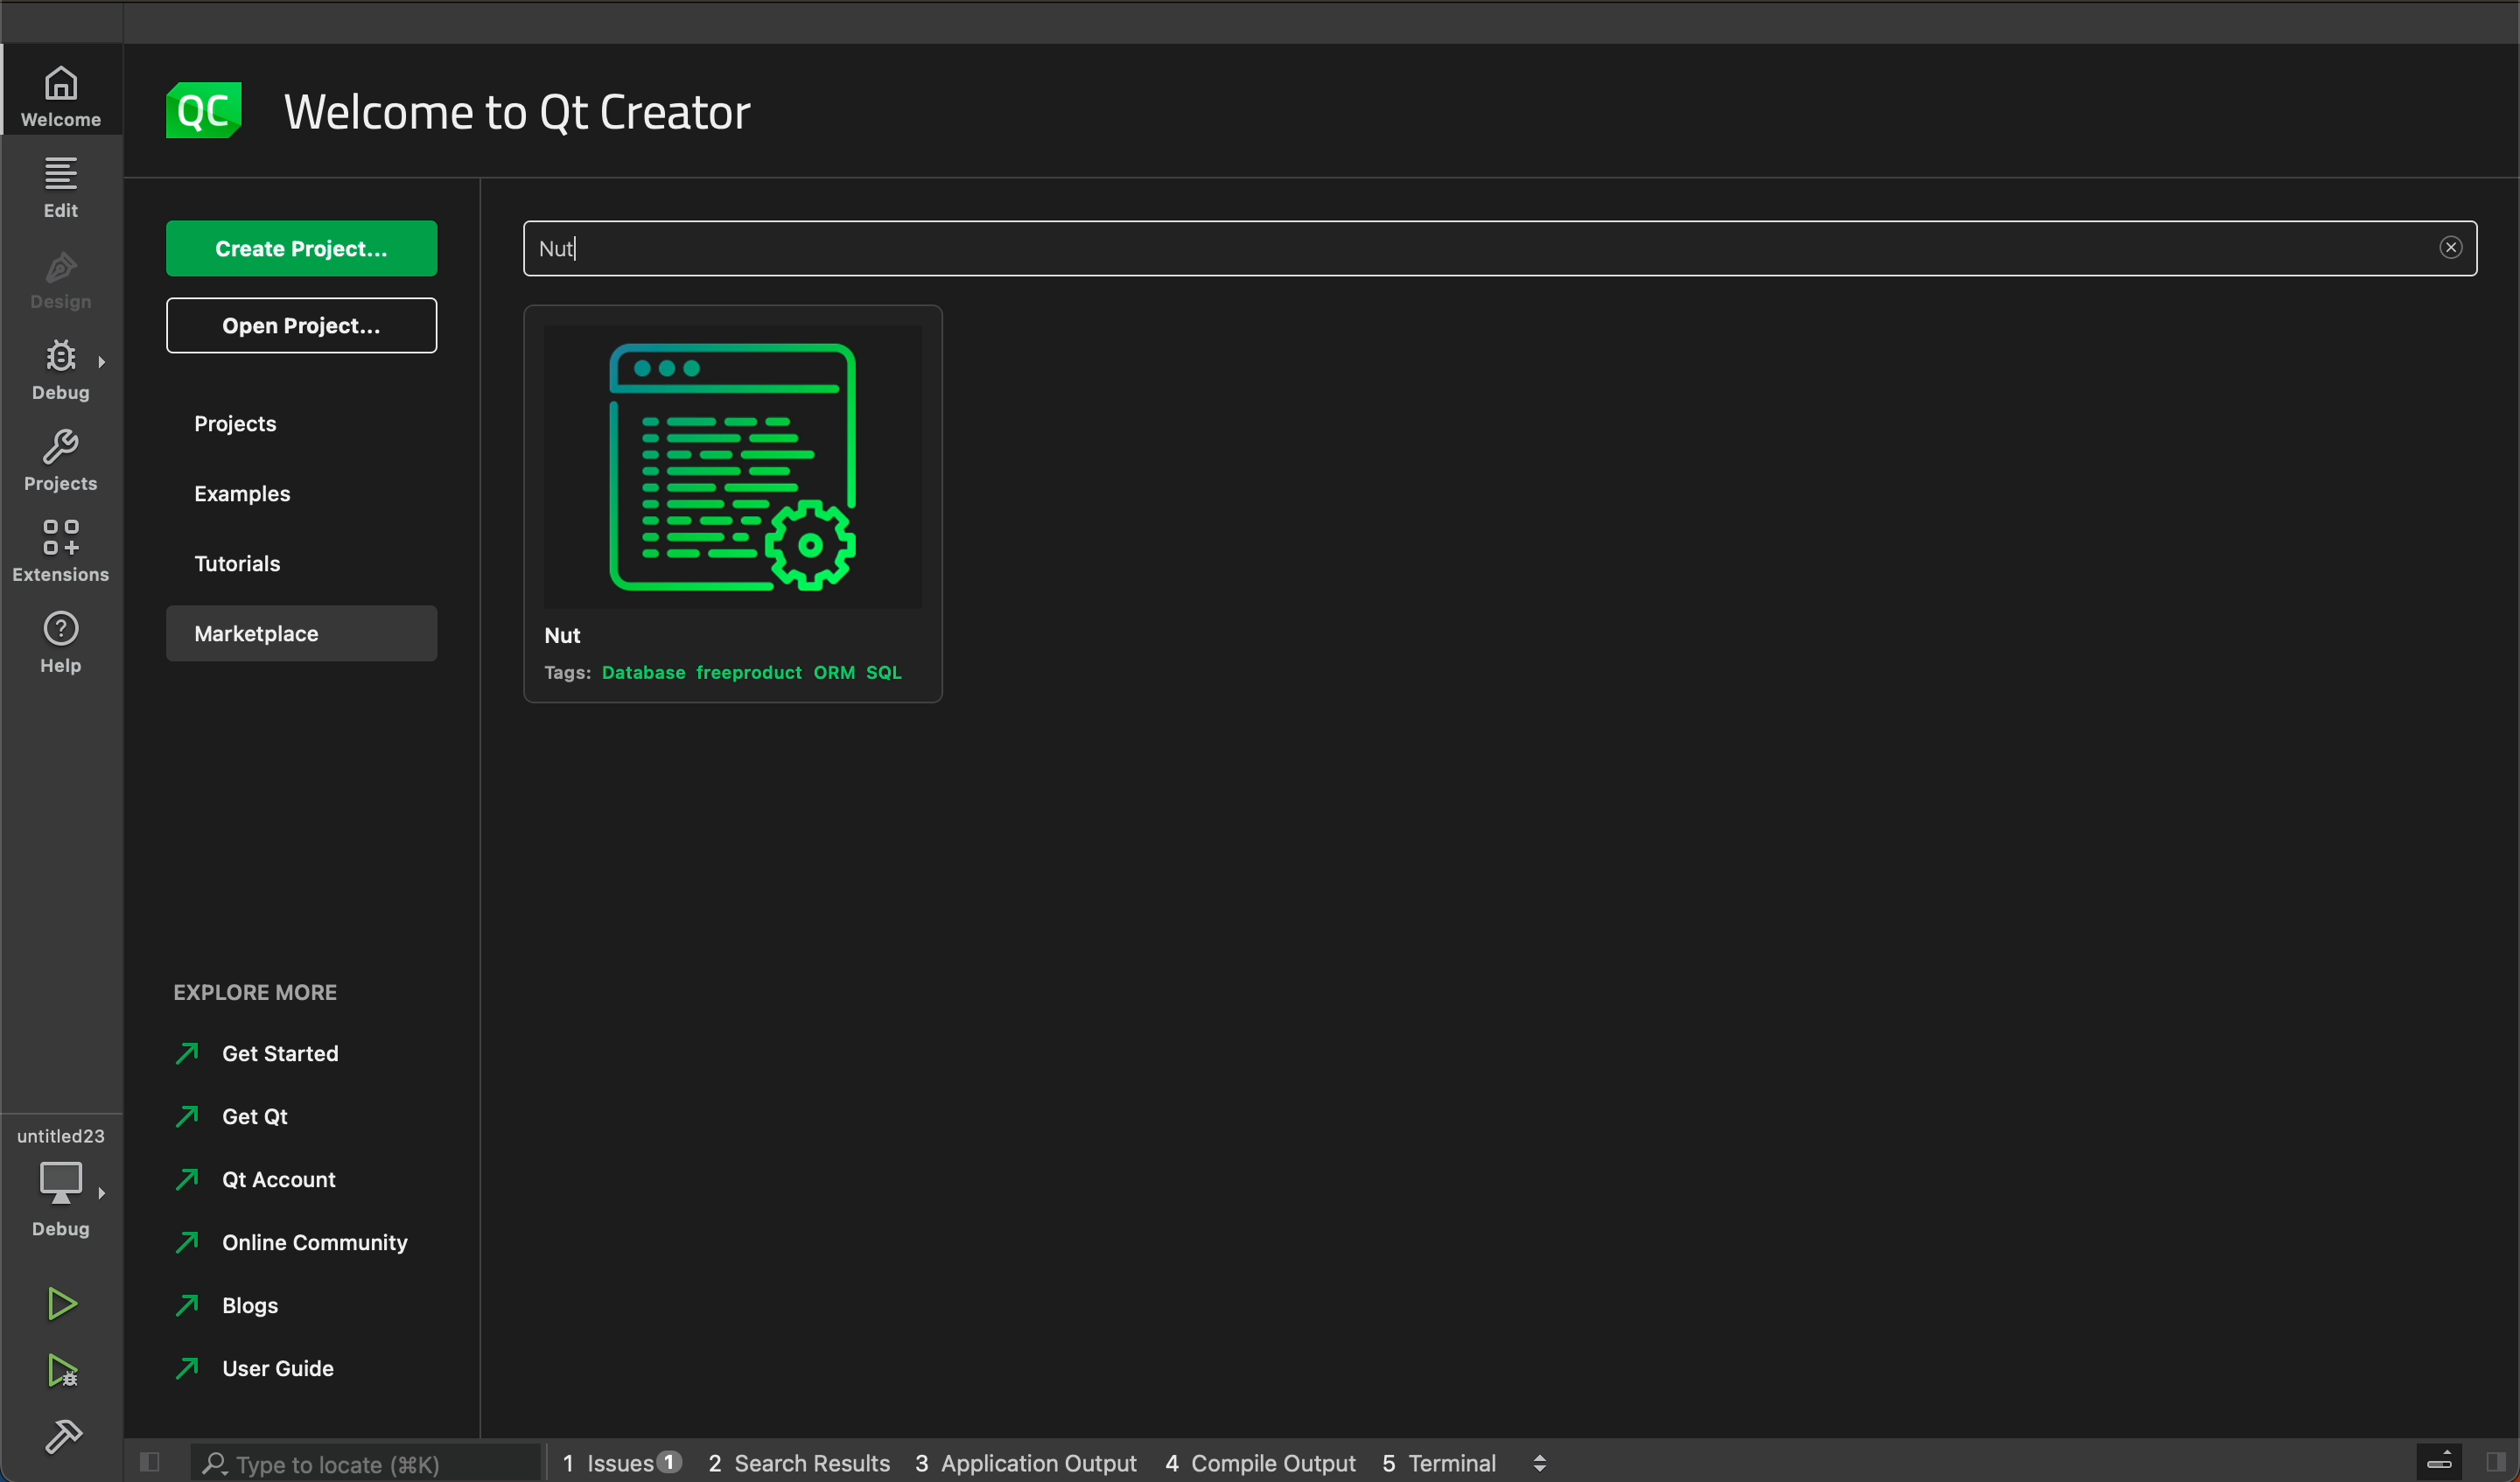 The height and width of the screenshot is (1482, 2520). What do you see at coordinates (268, 991) in the screenshot?
I see `` at bounding box center [268, 991].